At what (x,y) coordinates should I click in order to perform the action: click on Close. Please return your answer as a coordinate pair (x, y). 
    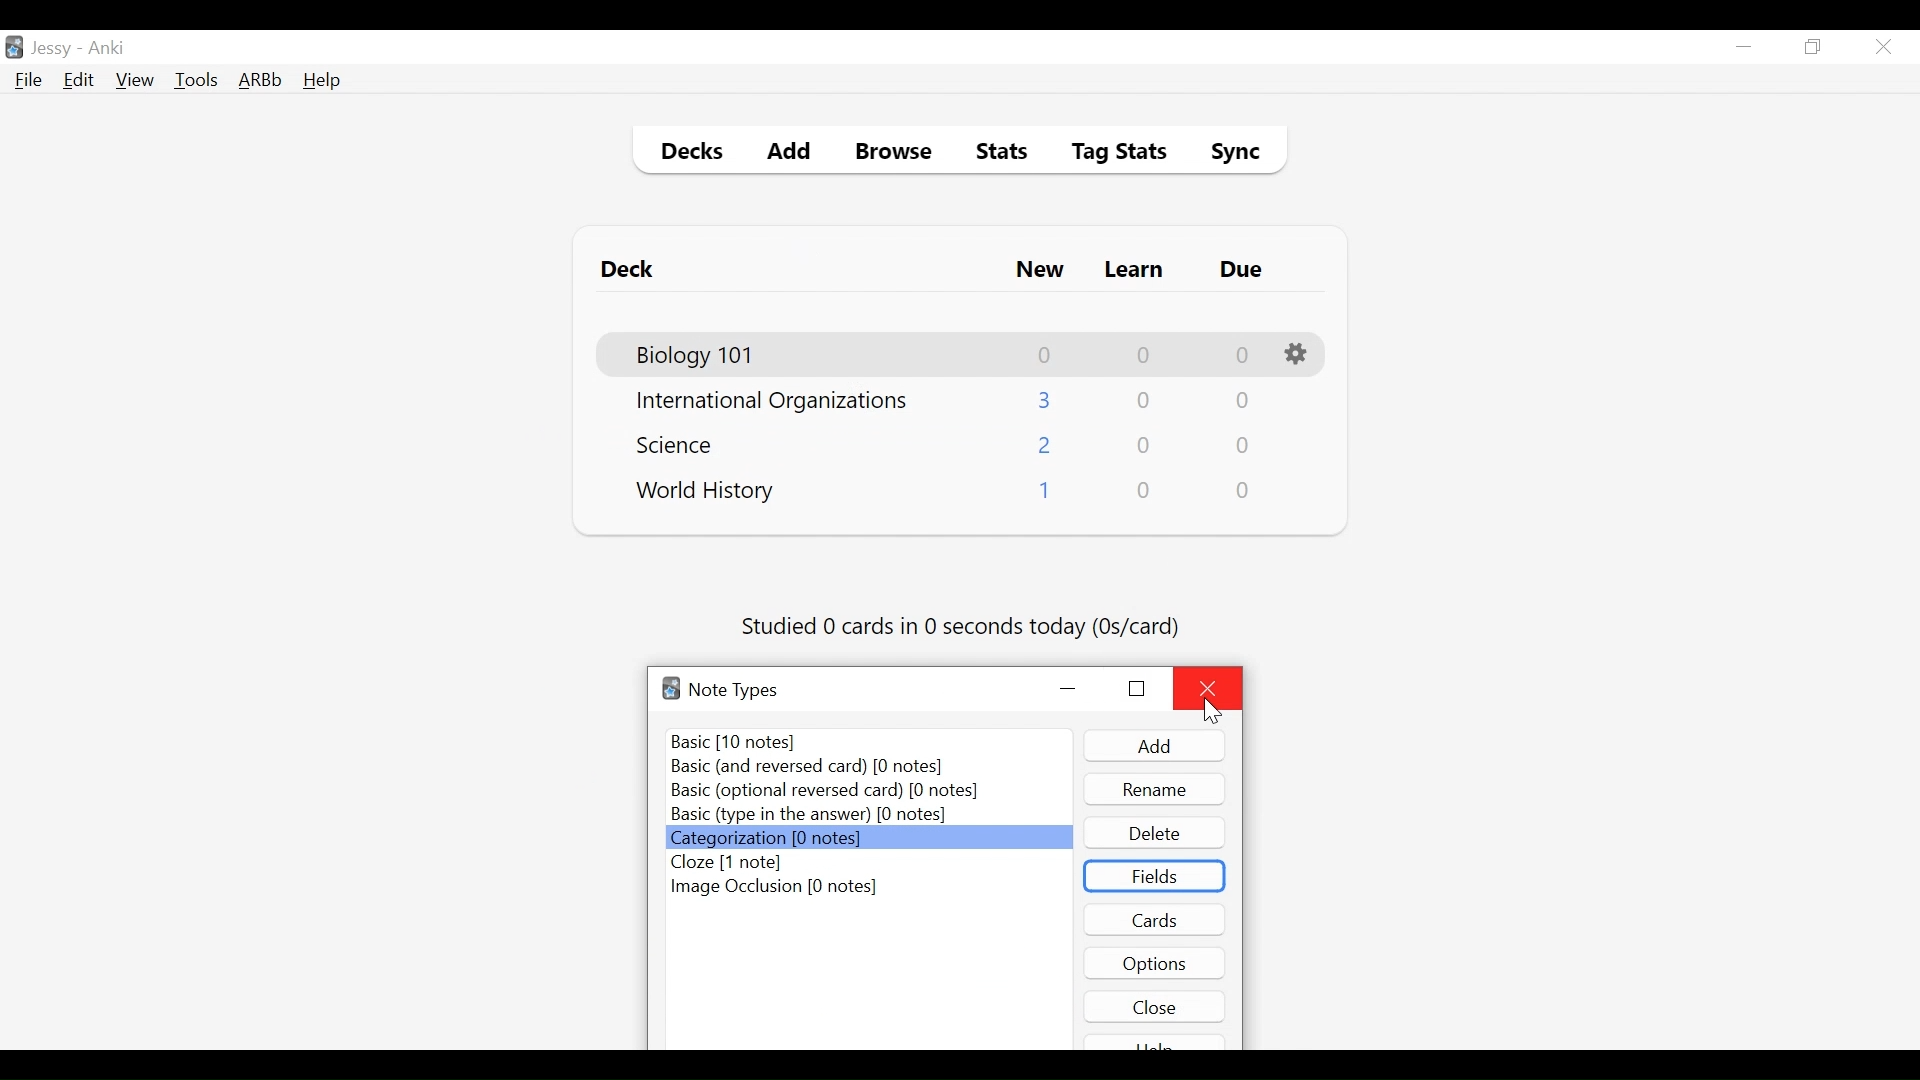
    Looking at the image, I should click on (1208, 688).